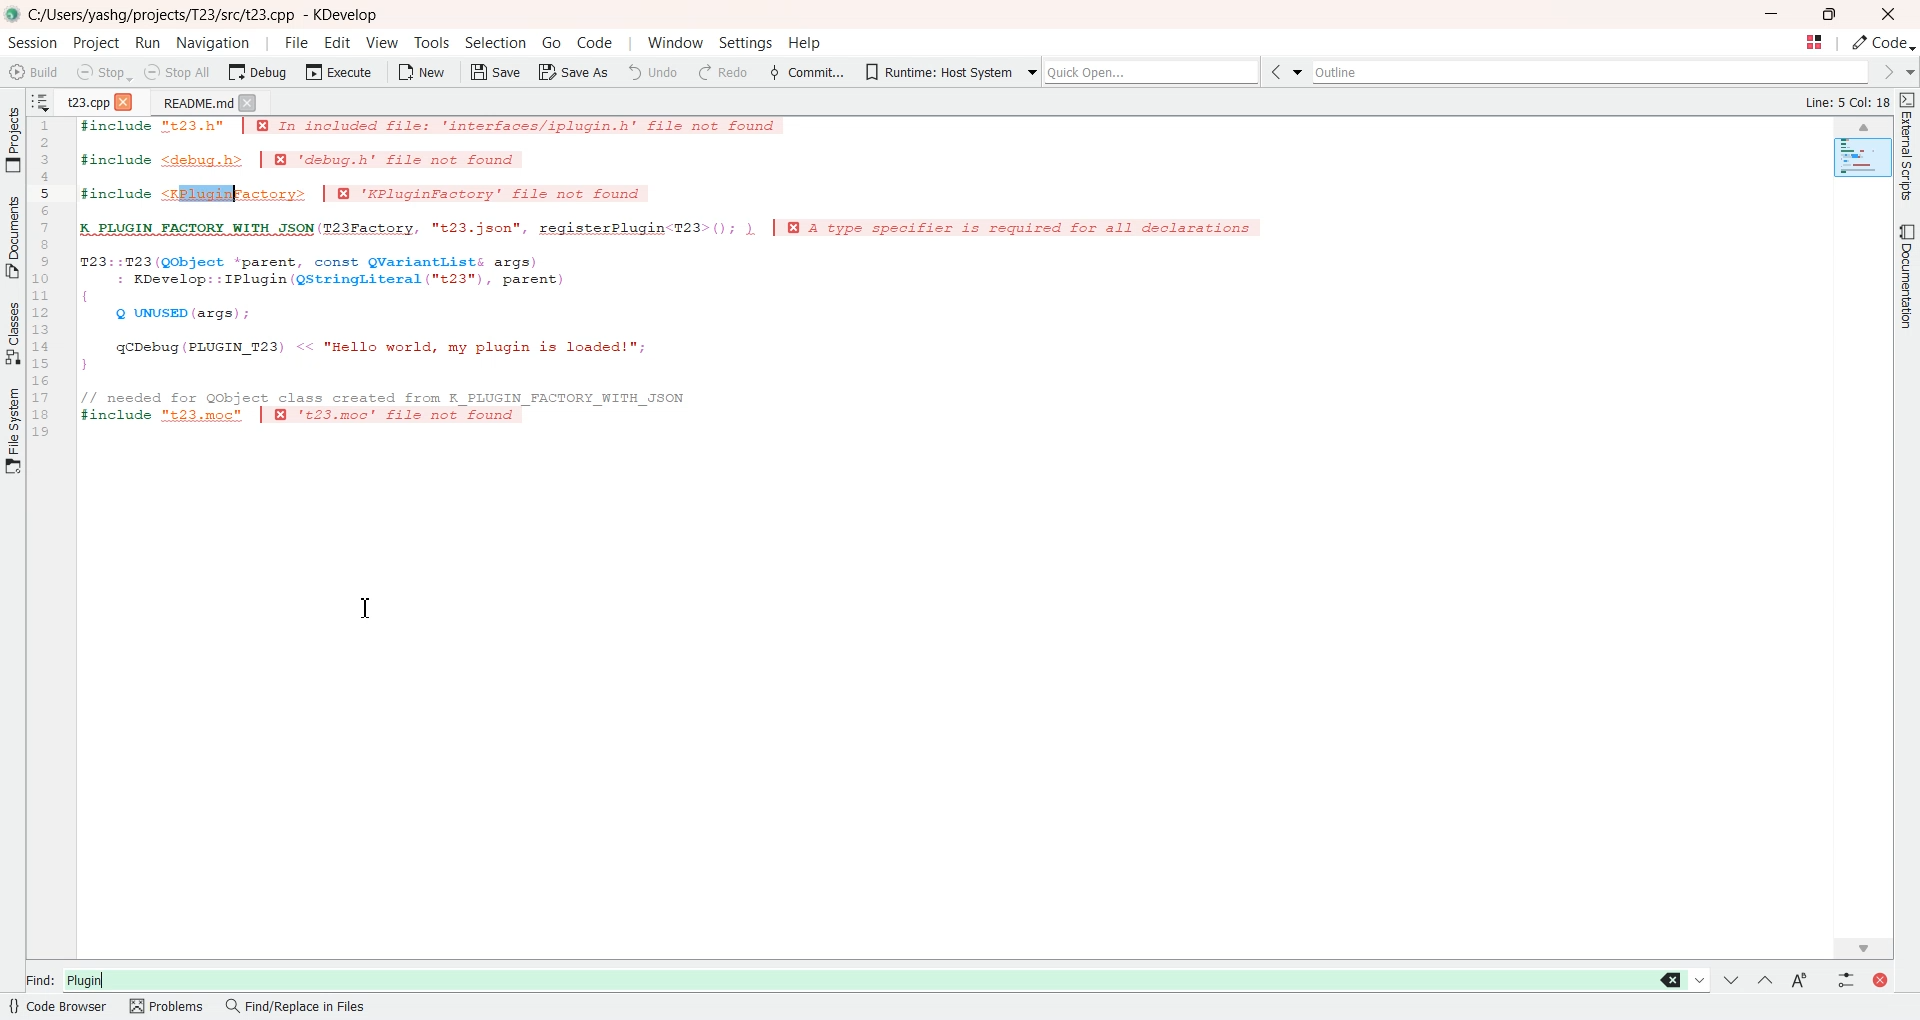 The height and width of the screenshot is (1020, 1920). What do you see at coordinates (1864, 945) in the screenshot?
I see `Scroll down` at bounding box center [1864, 945].